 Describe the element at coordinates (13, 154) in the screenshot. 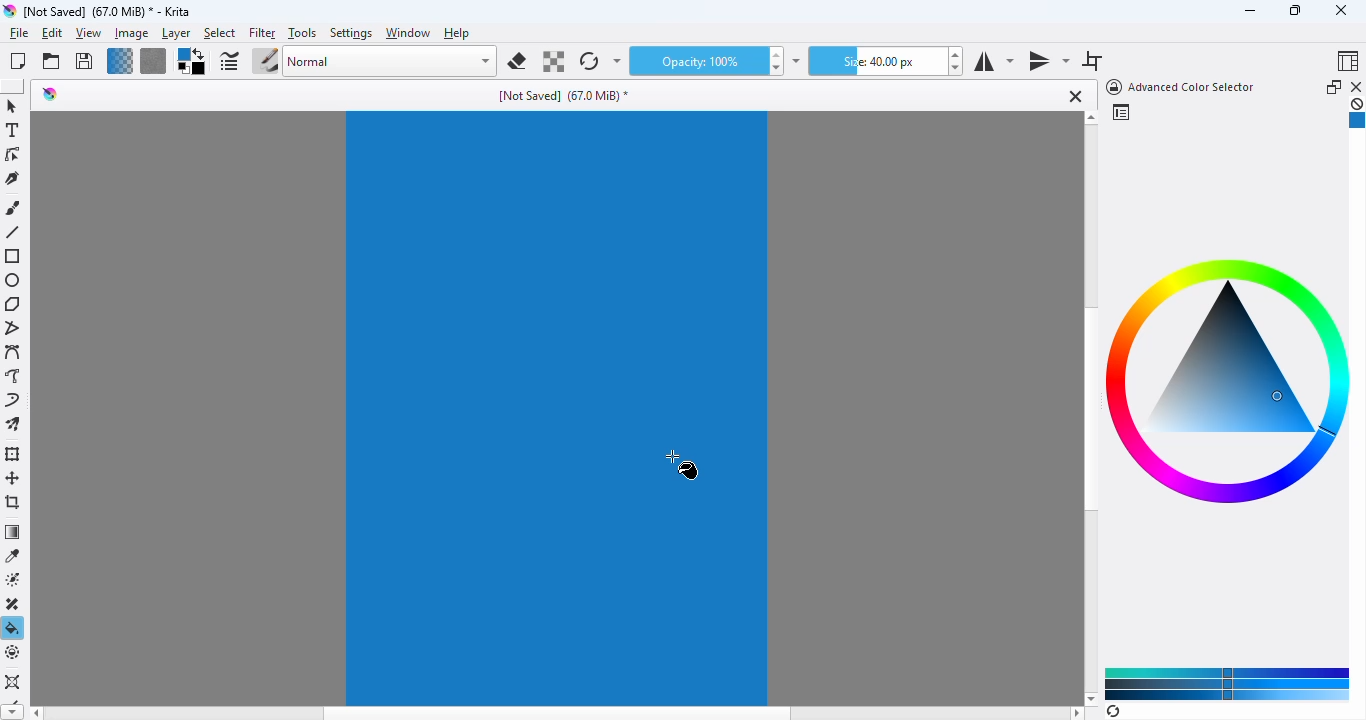

I see `edit shapes tool` at that location.